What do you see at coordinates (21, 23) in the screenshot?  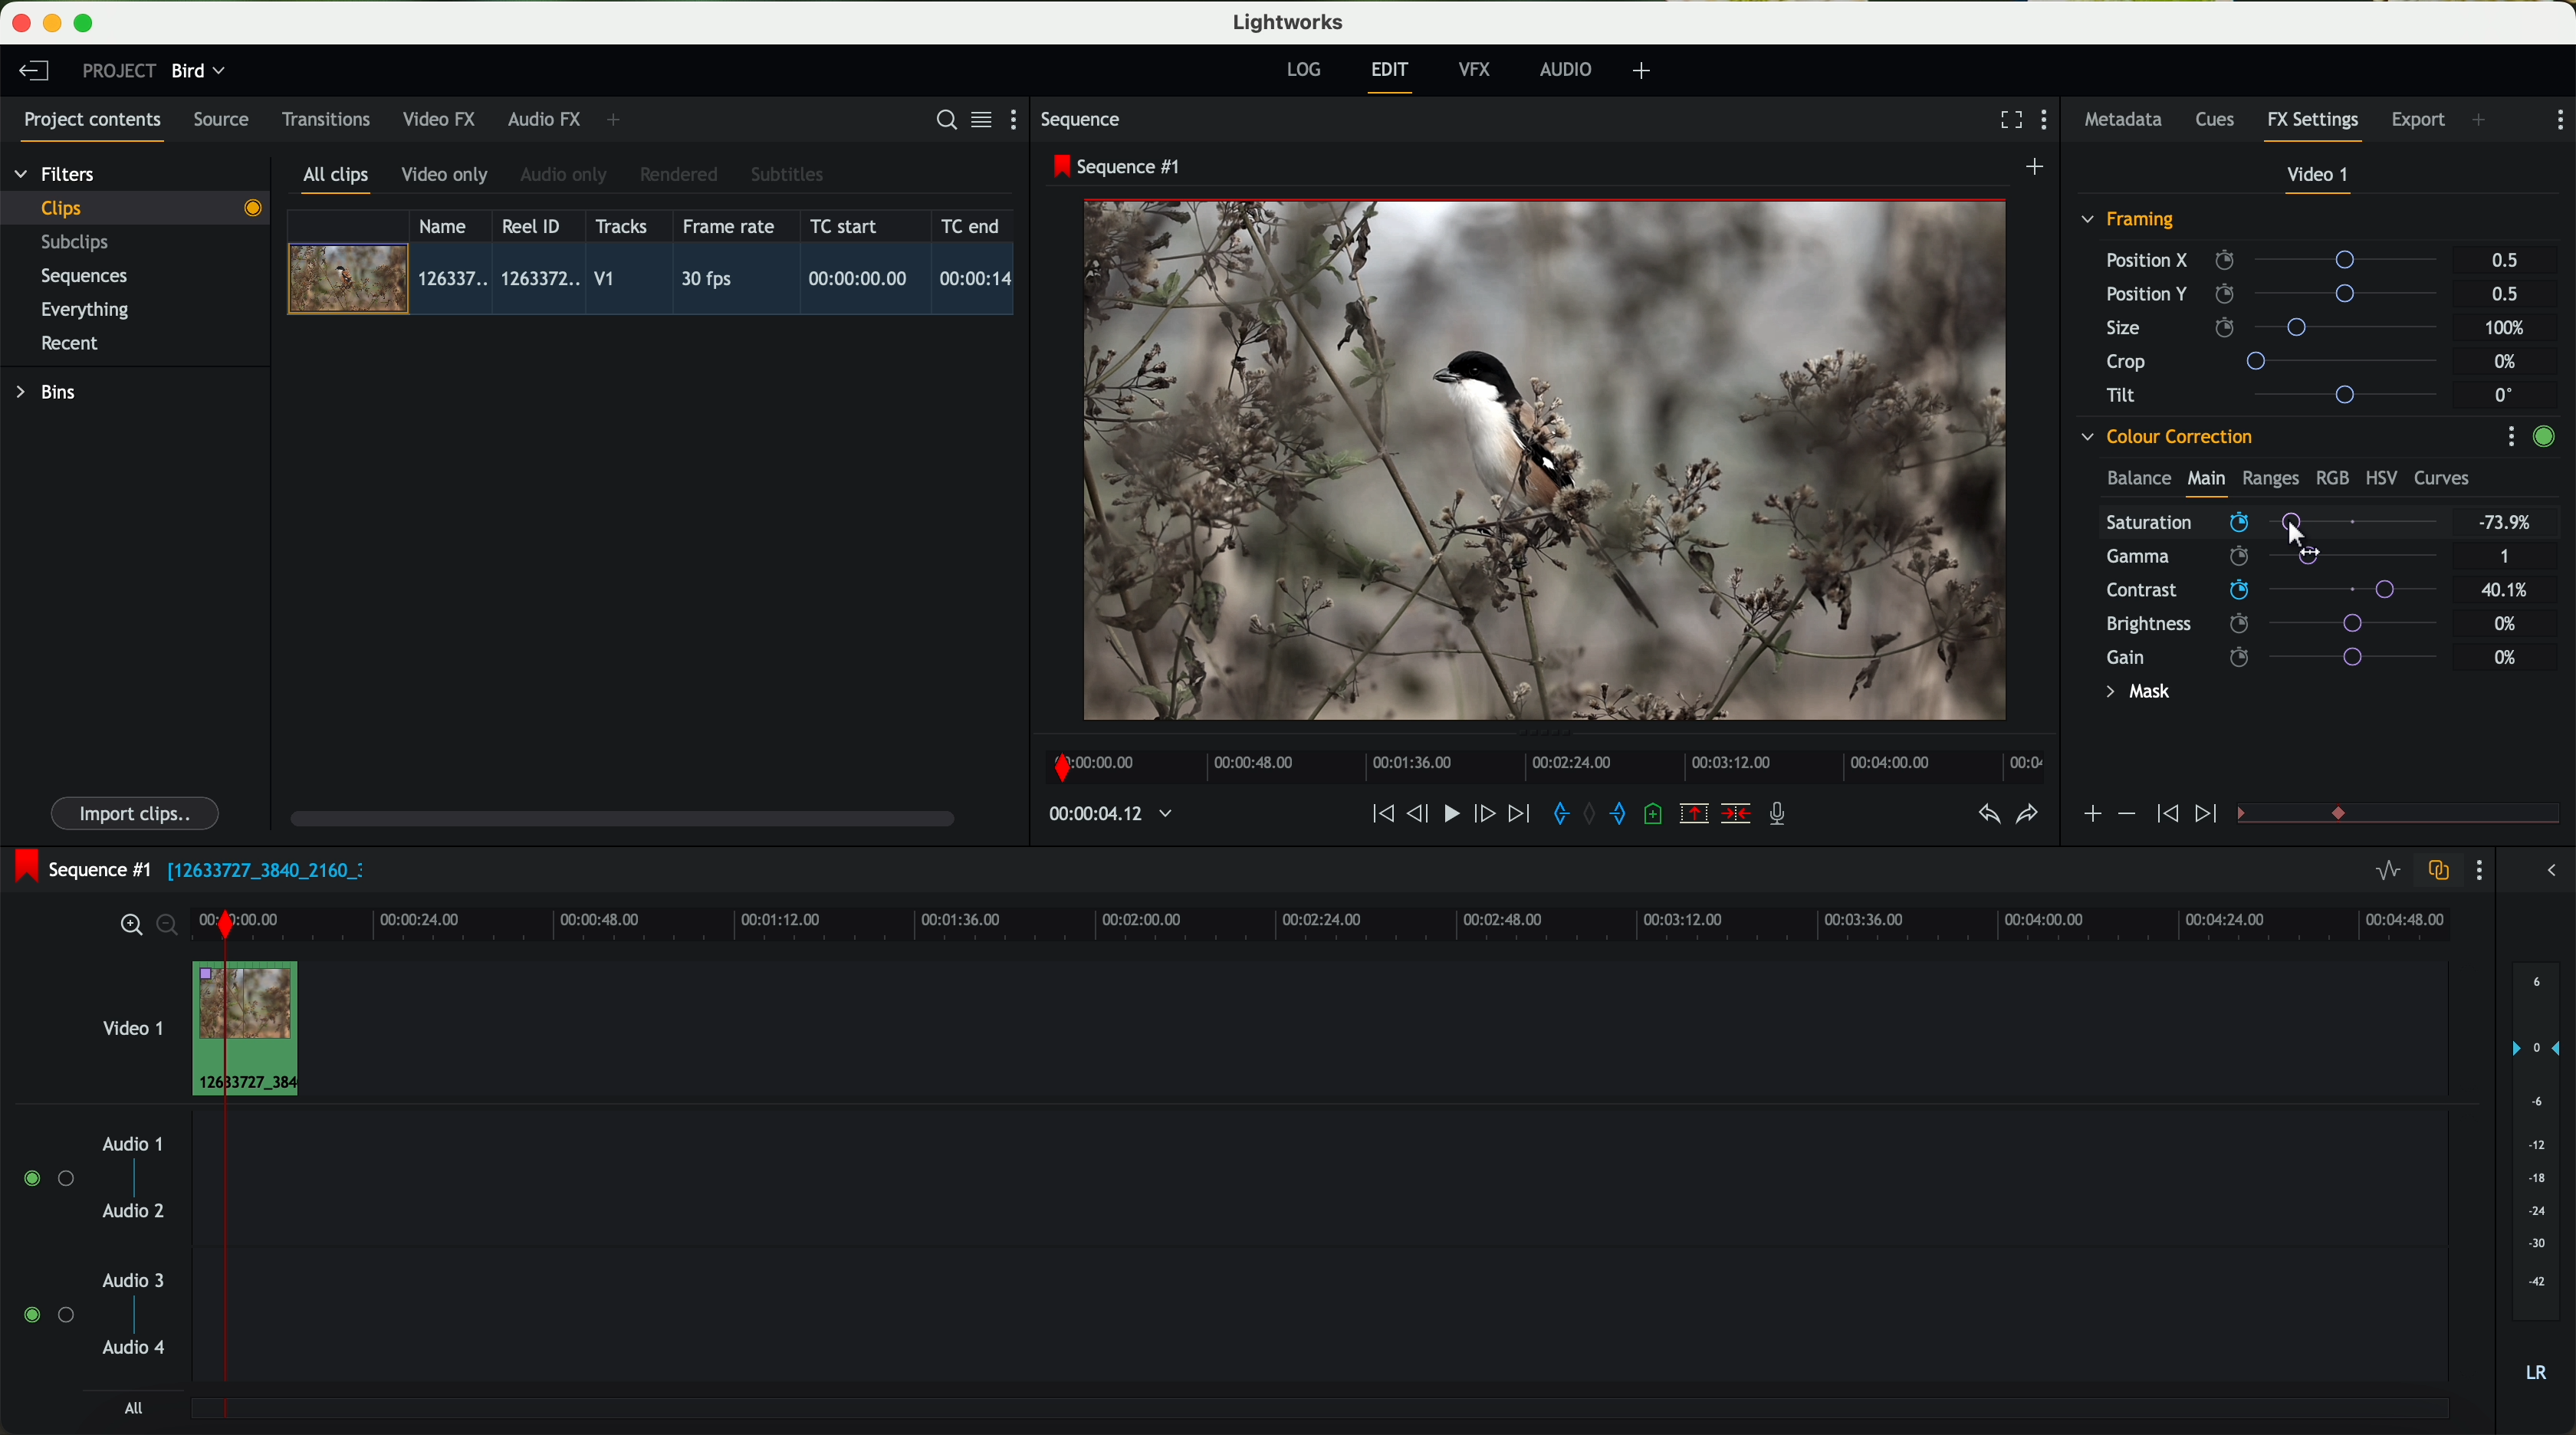 I see `close program` at bounding box center [21, 23].